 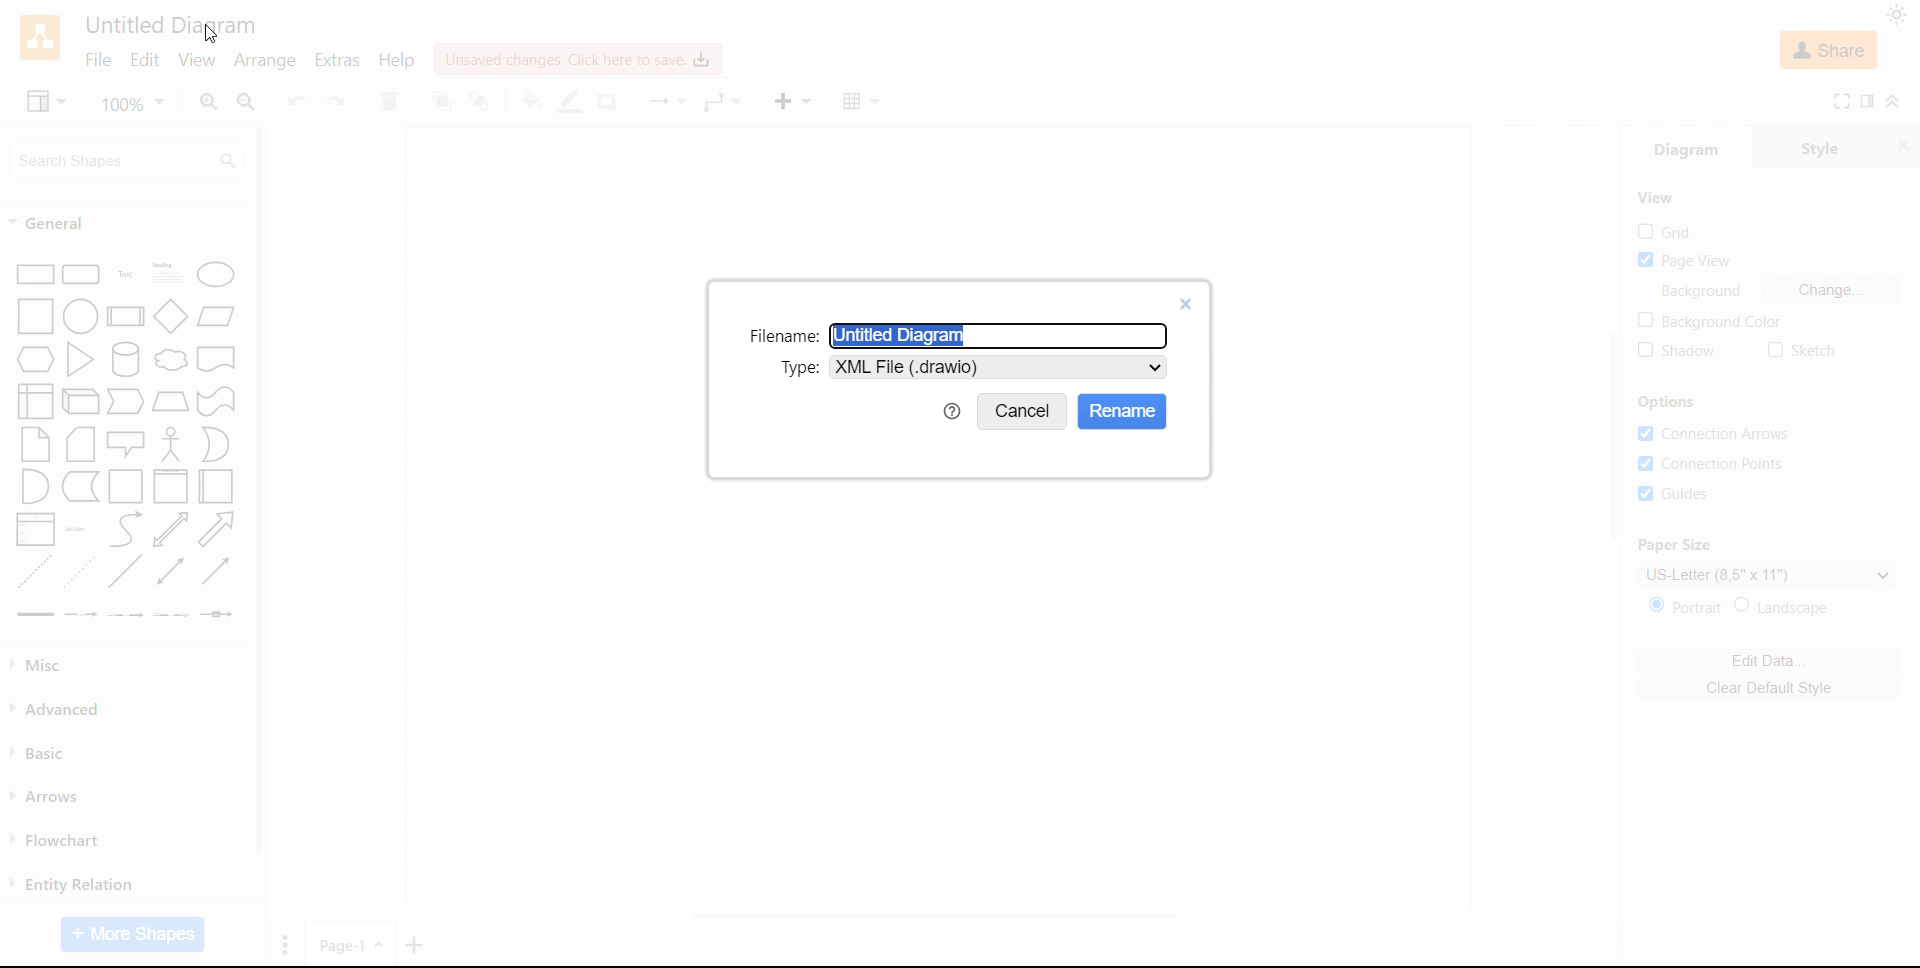 I want to click on Paper size , so click(x=1676, y=545).